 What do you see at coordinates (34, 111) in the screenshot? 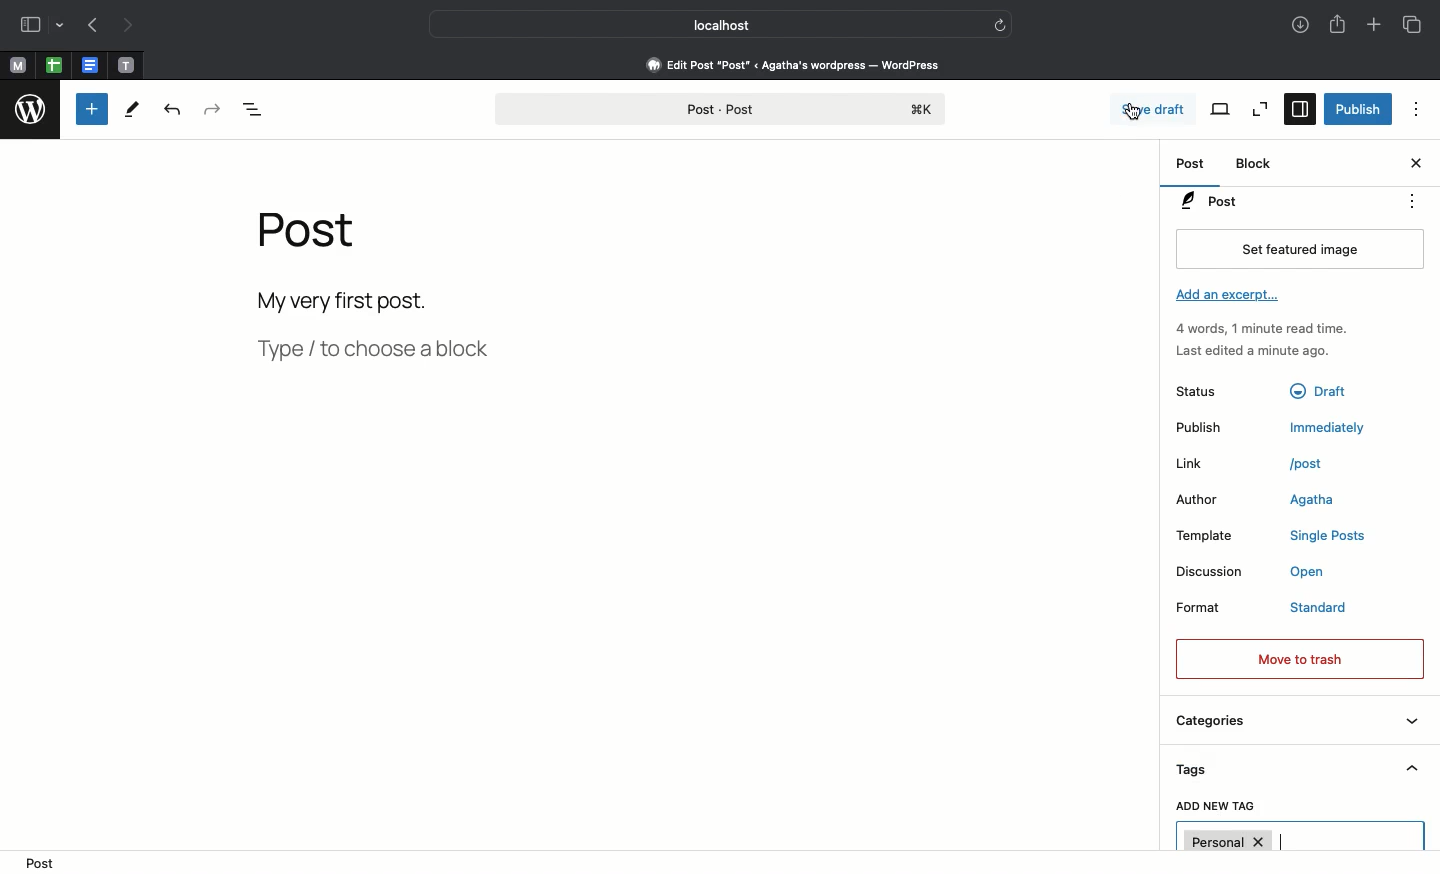
I see `wordpress logo` at bounding box center [34, 111].